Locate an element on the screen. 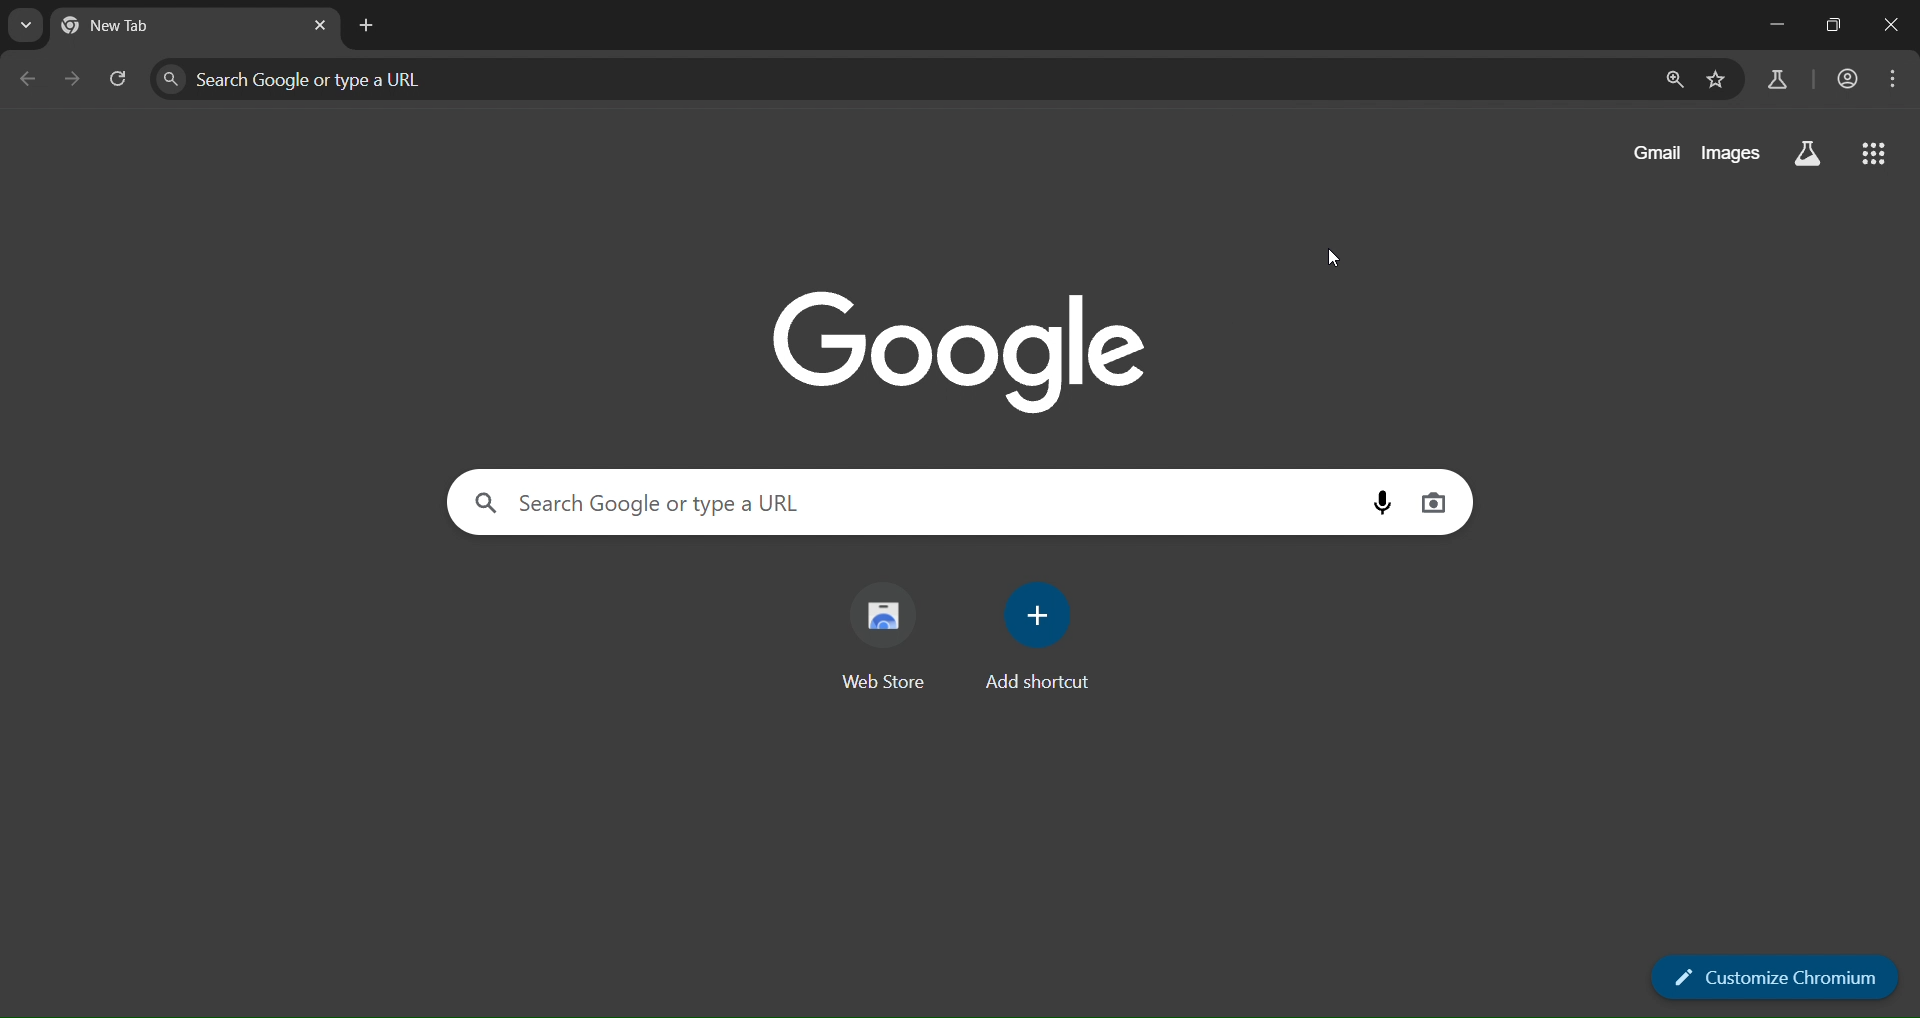 This screenshot has height=1018, width=1920. voice search is located at coordinates (1379, 500).